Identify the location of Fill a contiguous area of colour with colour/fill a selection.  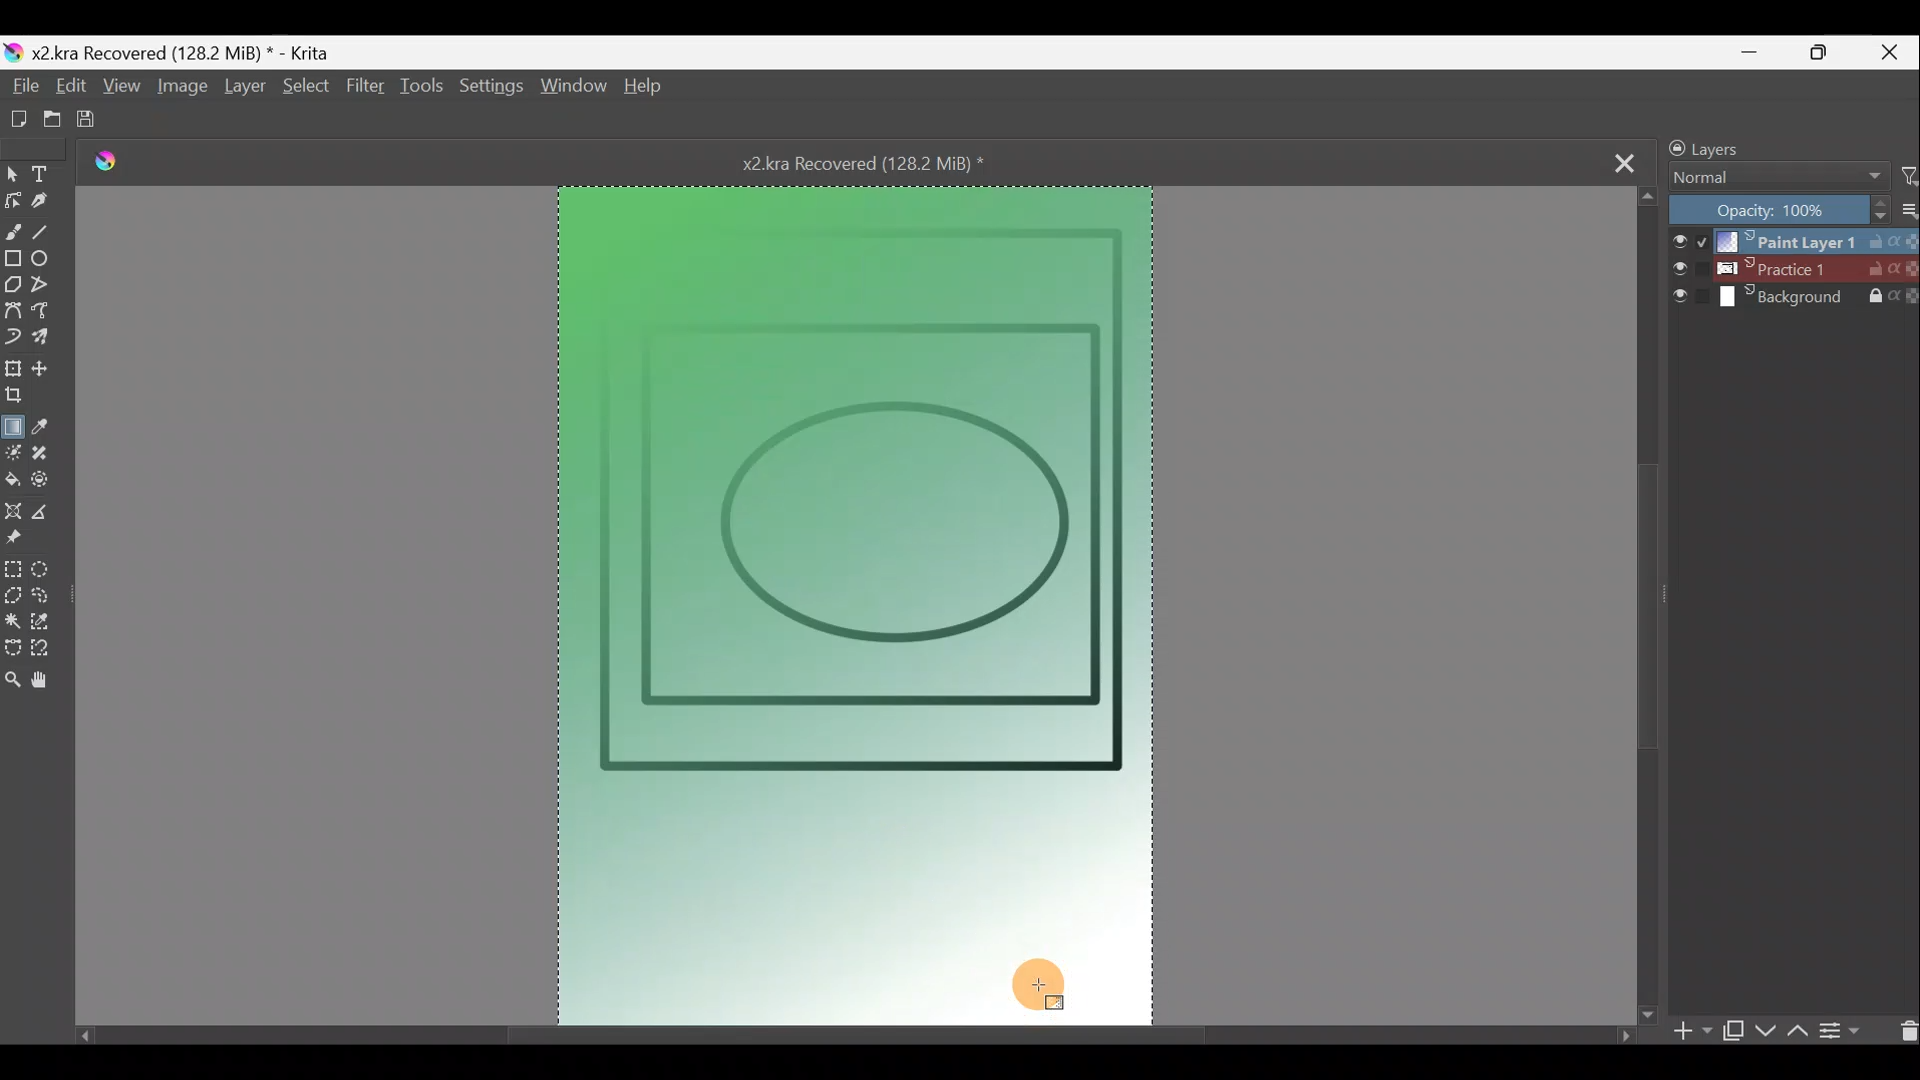
(12, 483).